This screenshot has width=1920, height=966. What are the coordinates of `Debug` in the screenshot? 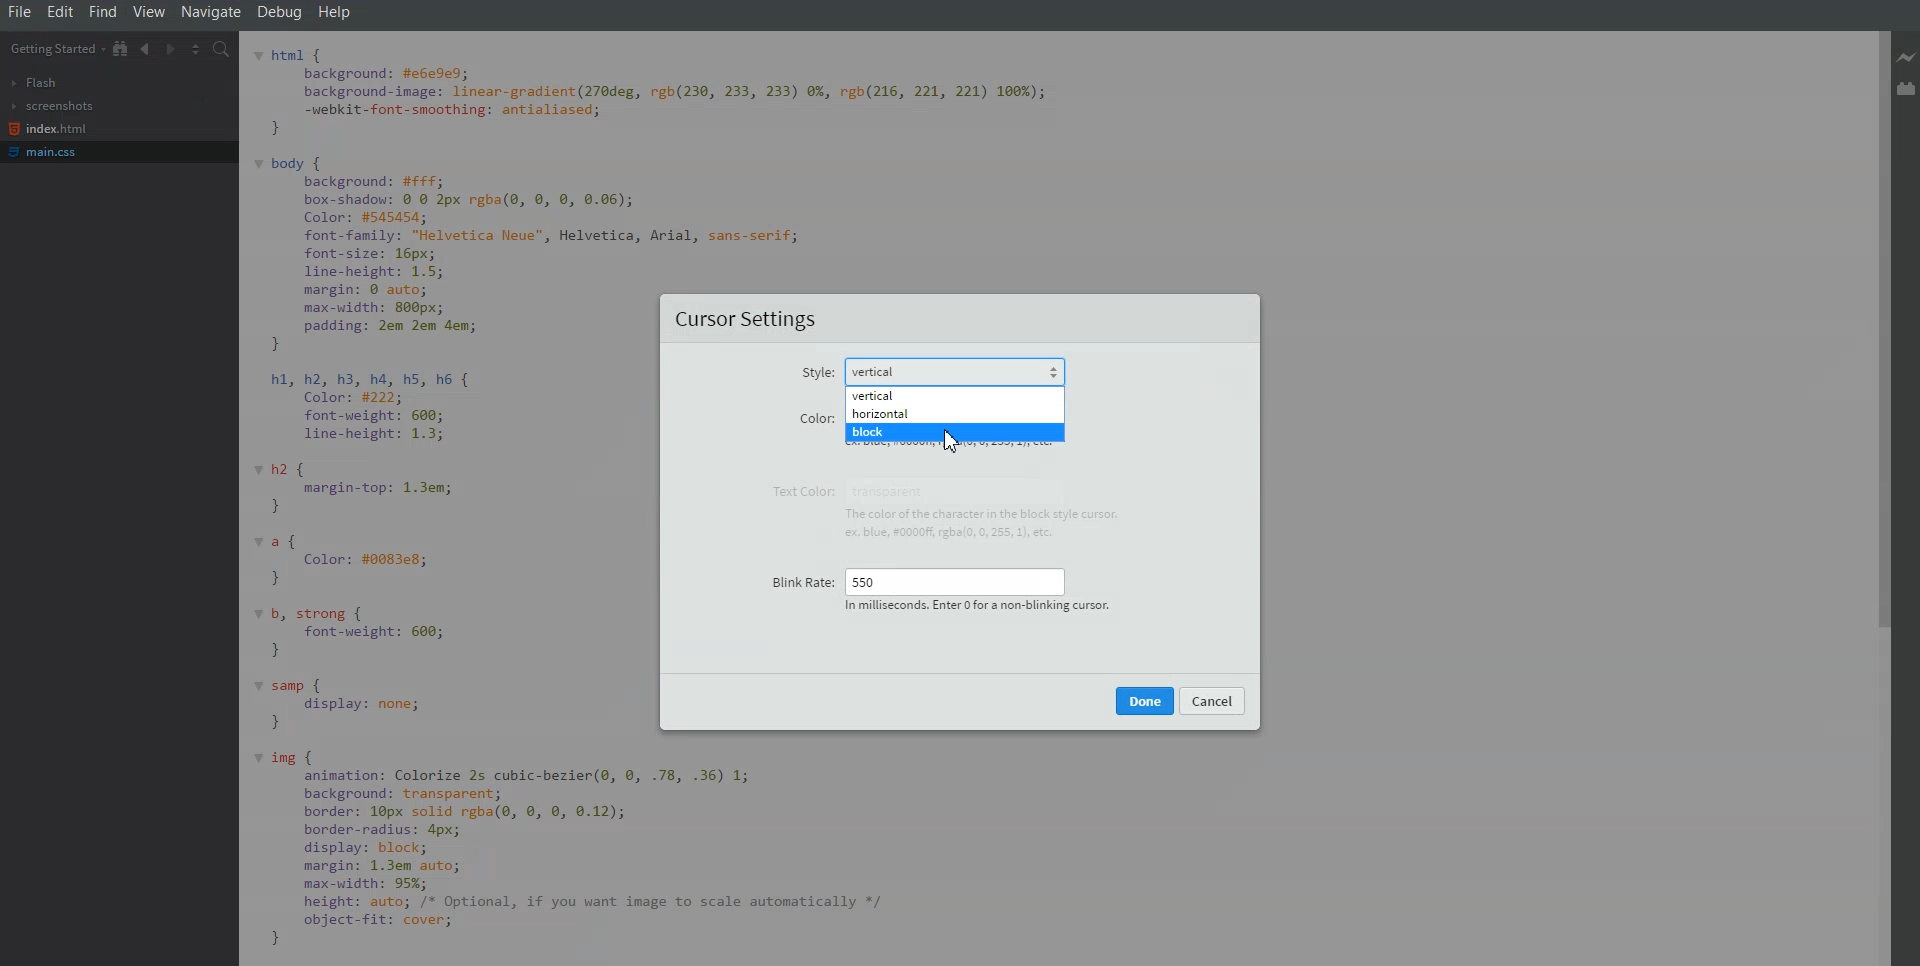 It's located at (281, 12).